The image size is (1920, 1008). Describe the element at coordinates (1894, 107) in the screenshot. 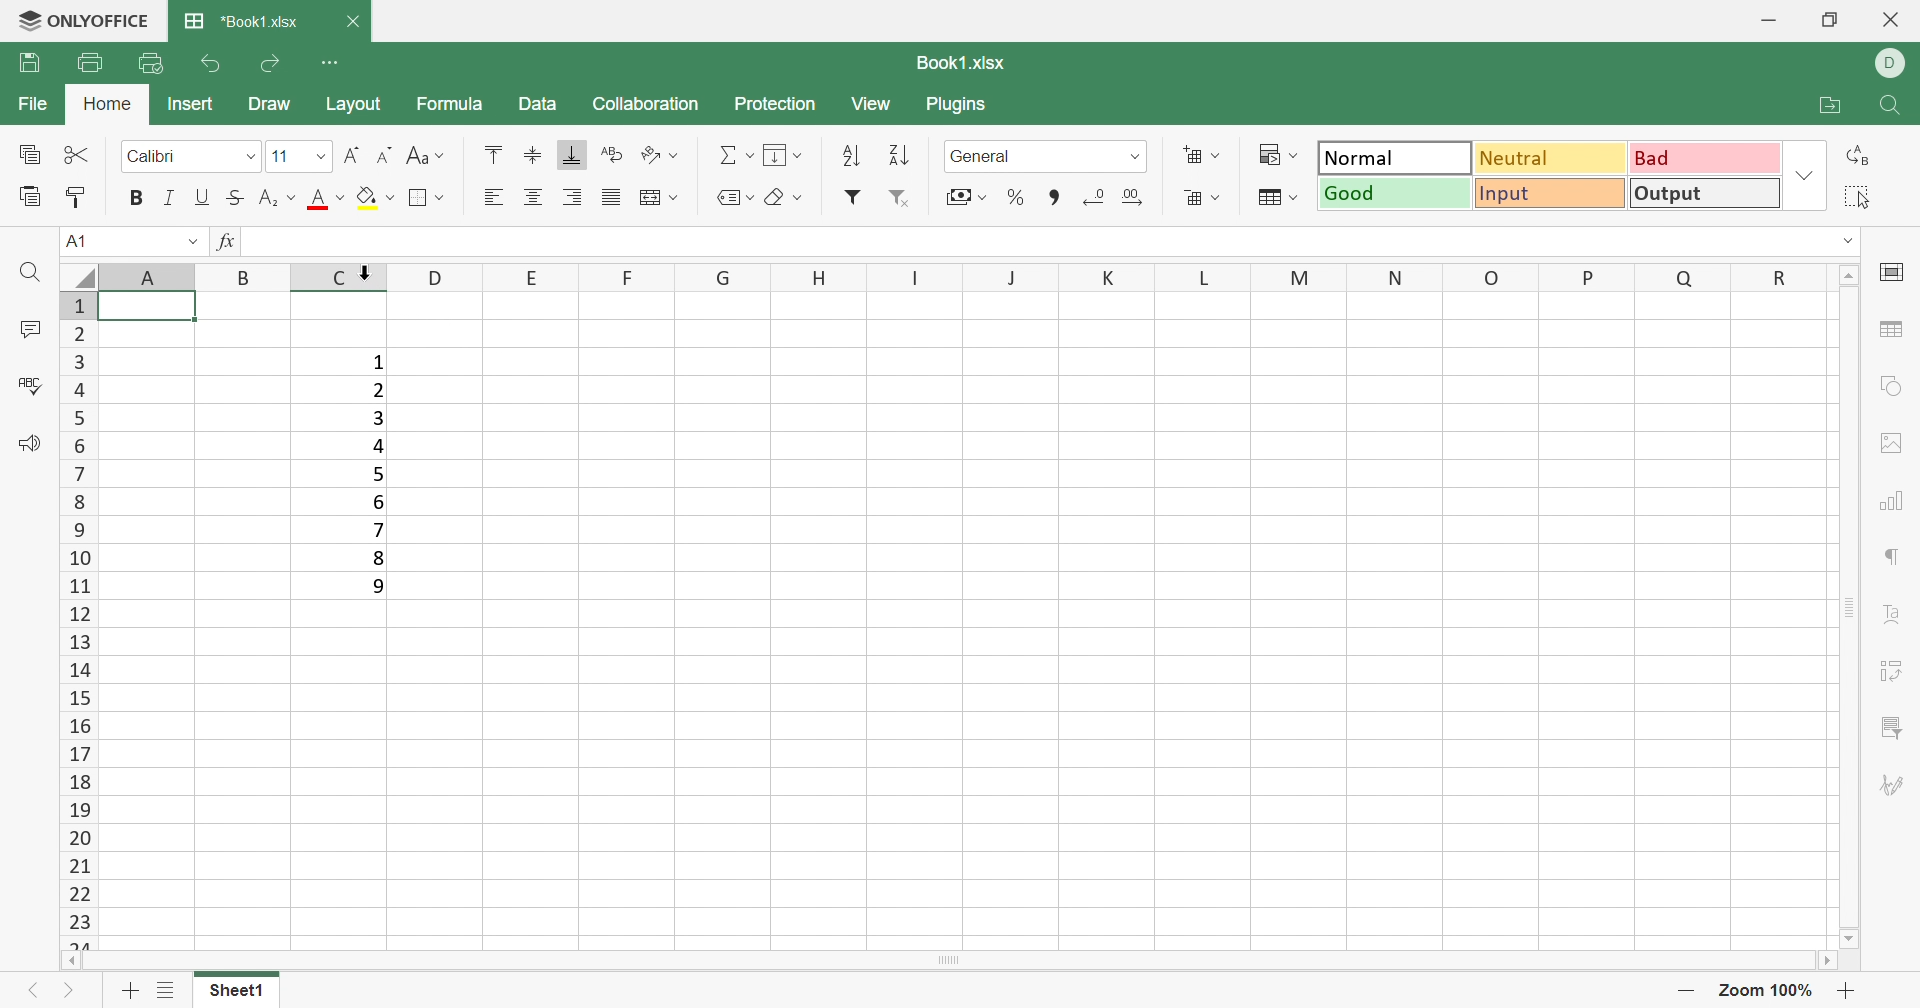

I see `Find` at that location.